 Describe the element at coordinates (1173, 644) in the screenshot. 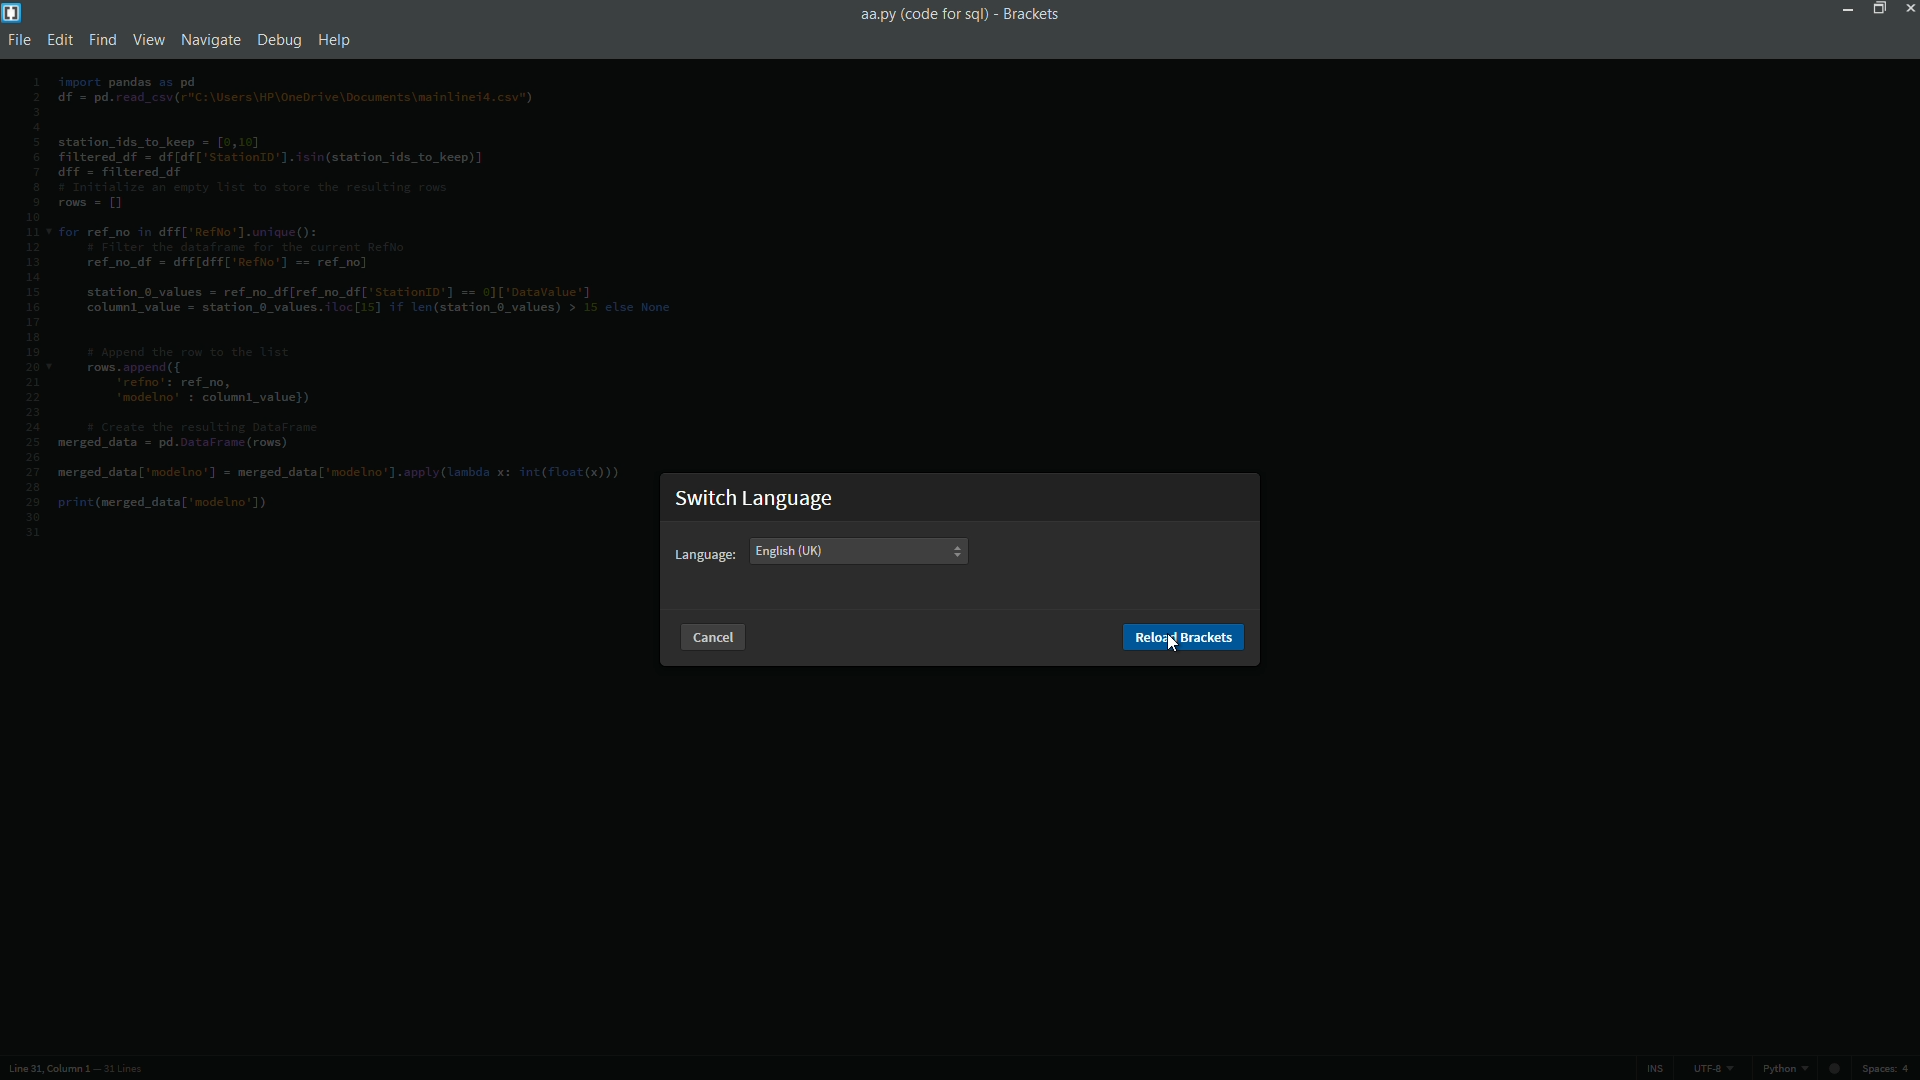

I see `cursor` at that location.